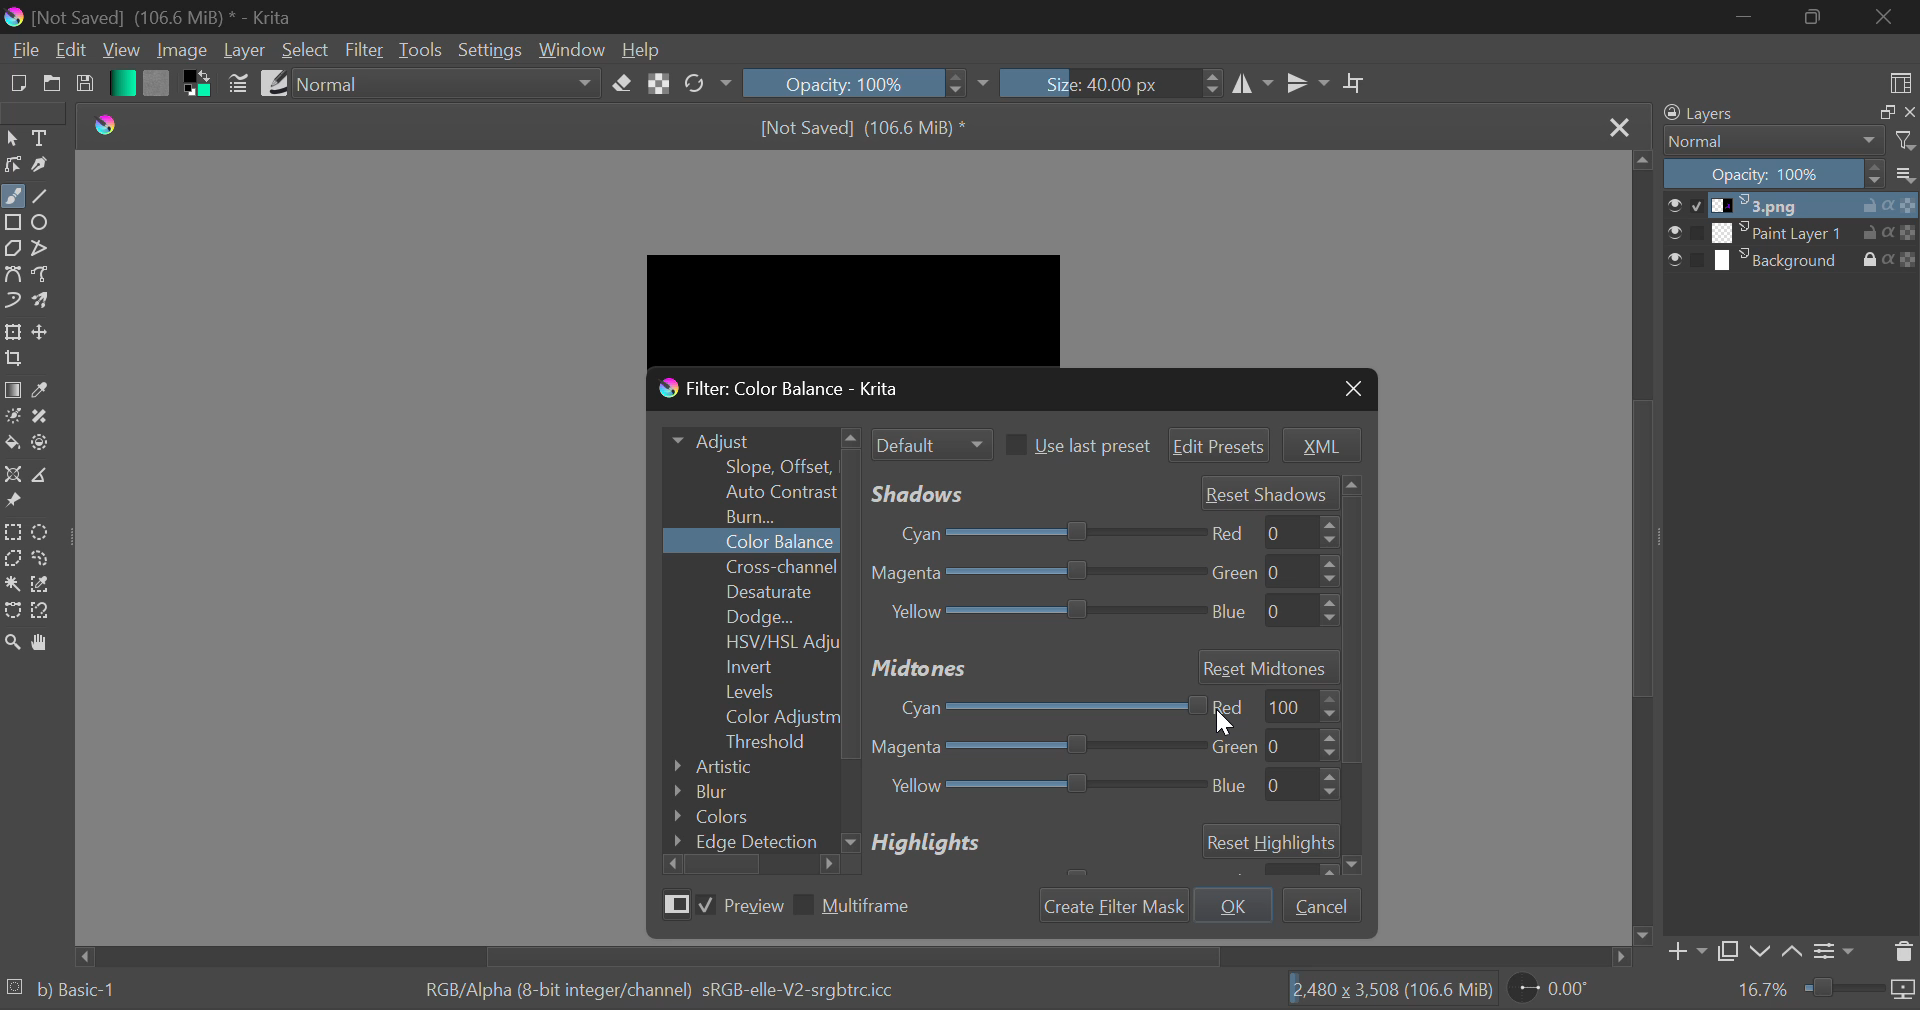 This screenshot has width=1920, height=1010. I want to click on Artistic, so click(741, 767).